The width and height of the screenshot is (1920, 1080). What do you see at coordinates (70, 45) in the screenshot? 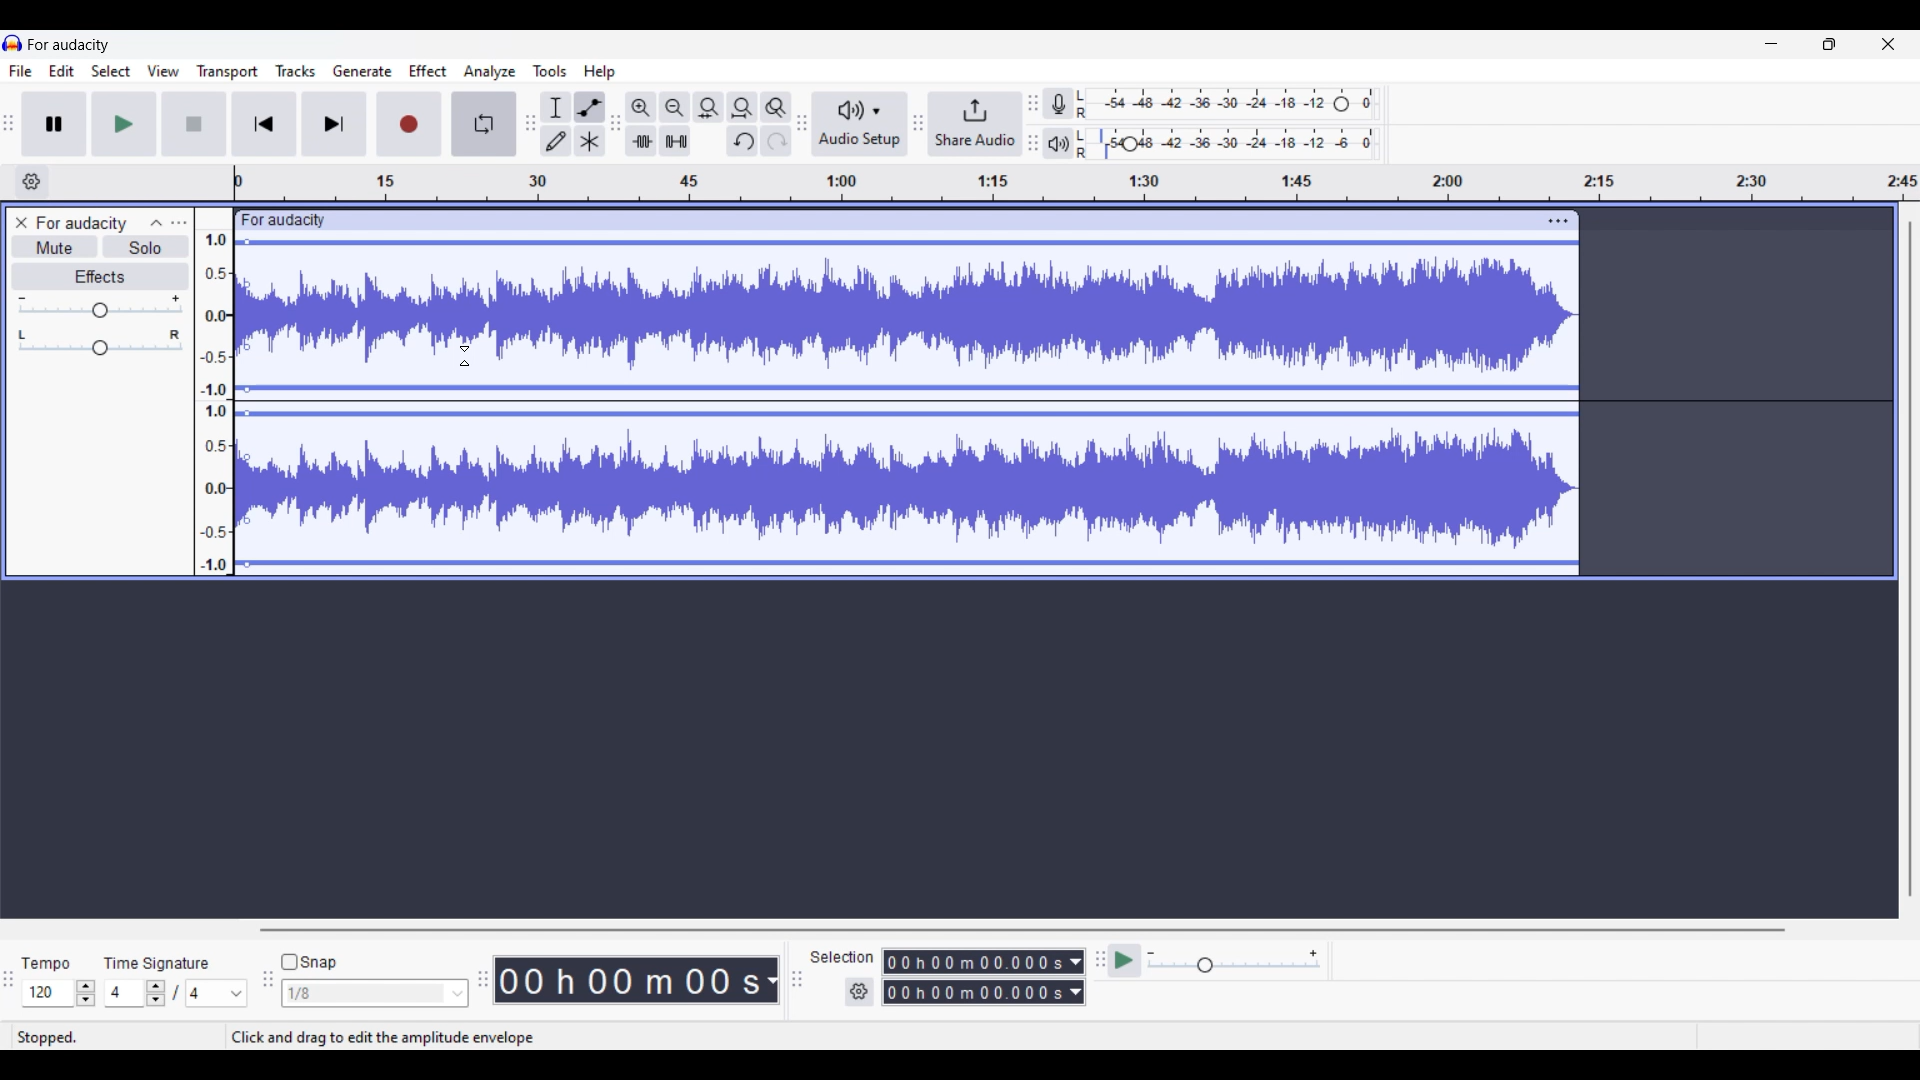
I see `for audacity` at bounding box center [70, 45].